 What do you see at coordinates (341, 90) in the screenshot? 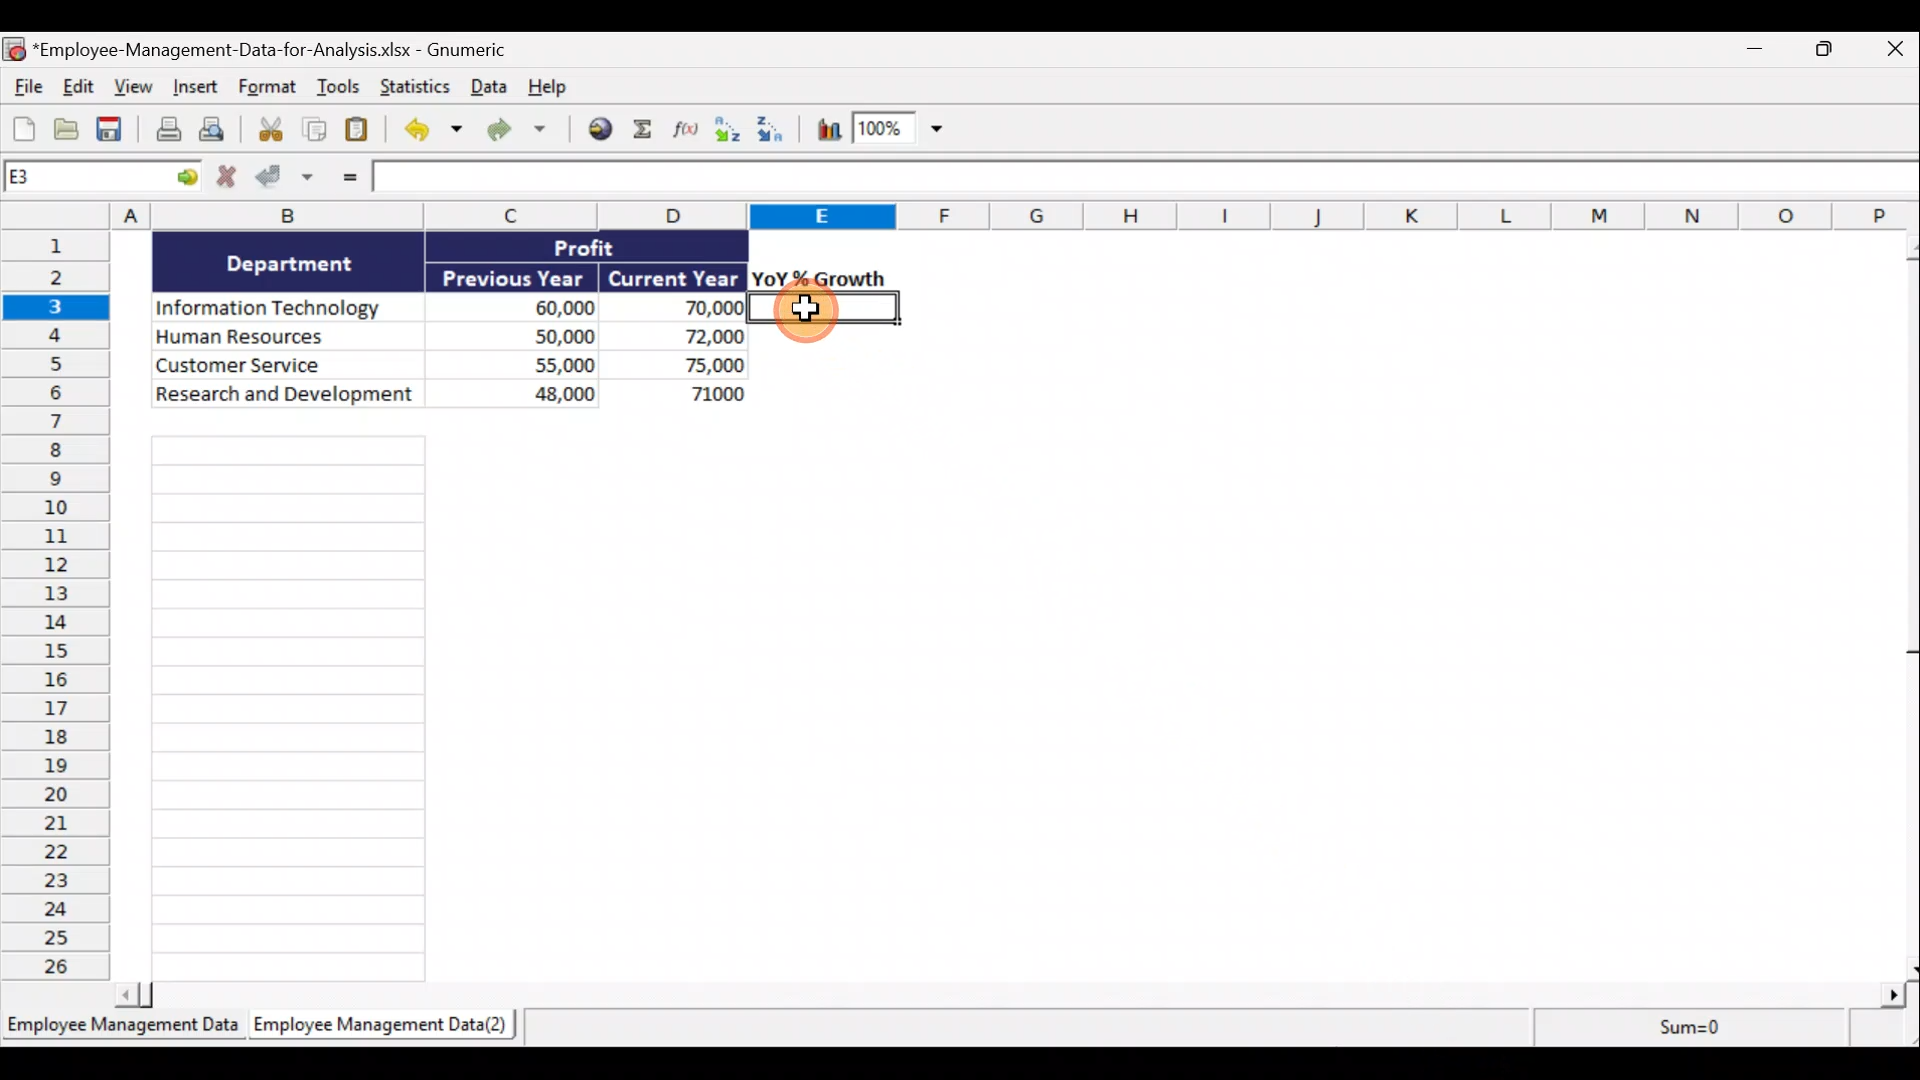
I see `Tools` at bounding box center [341, 90].